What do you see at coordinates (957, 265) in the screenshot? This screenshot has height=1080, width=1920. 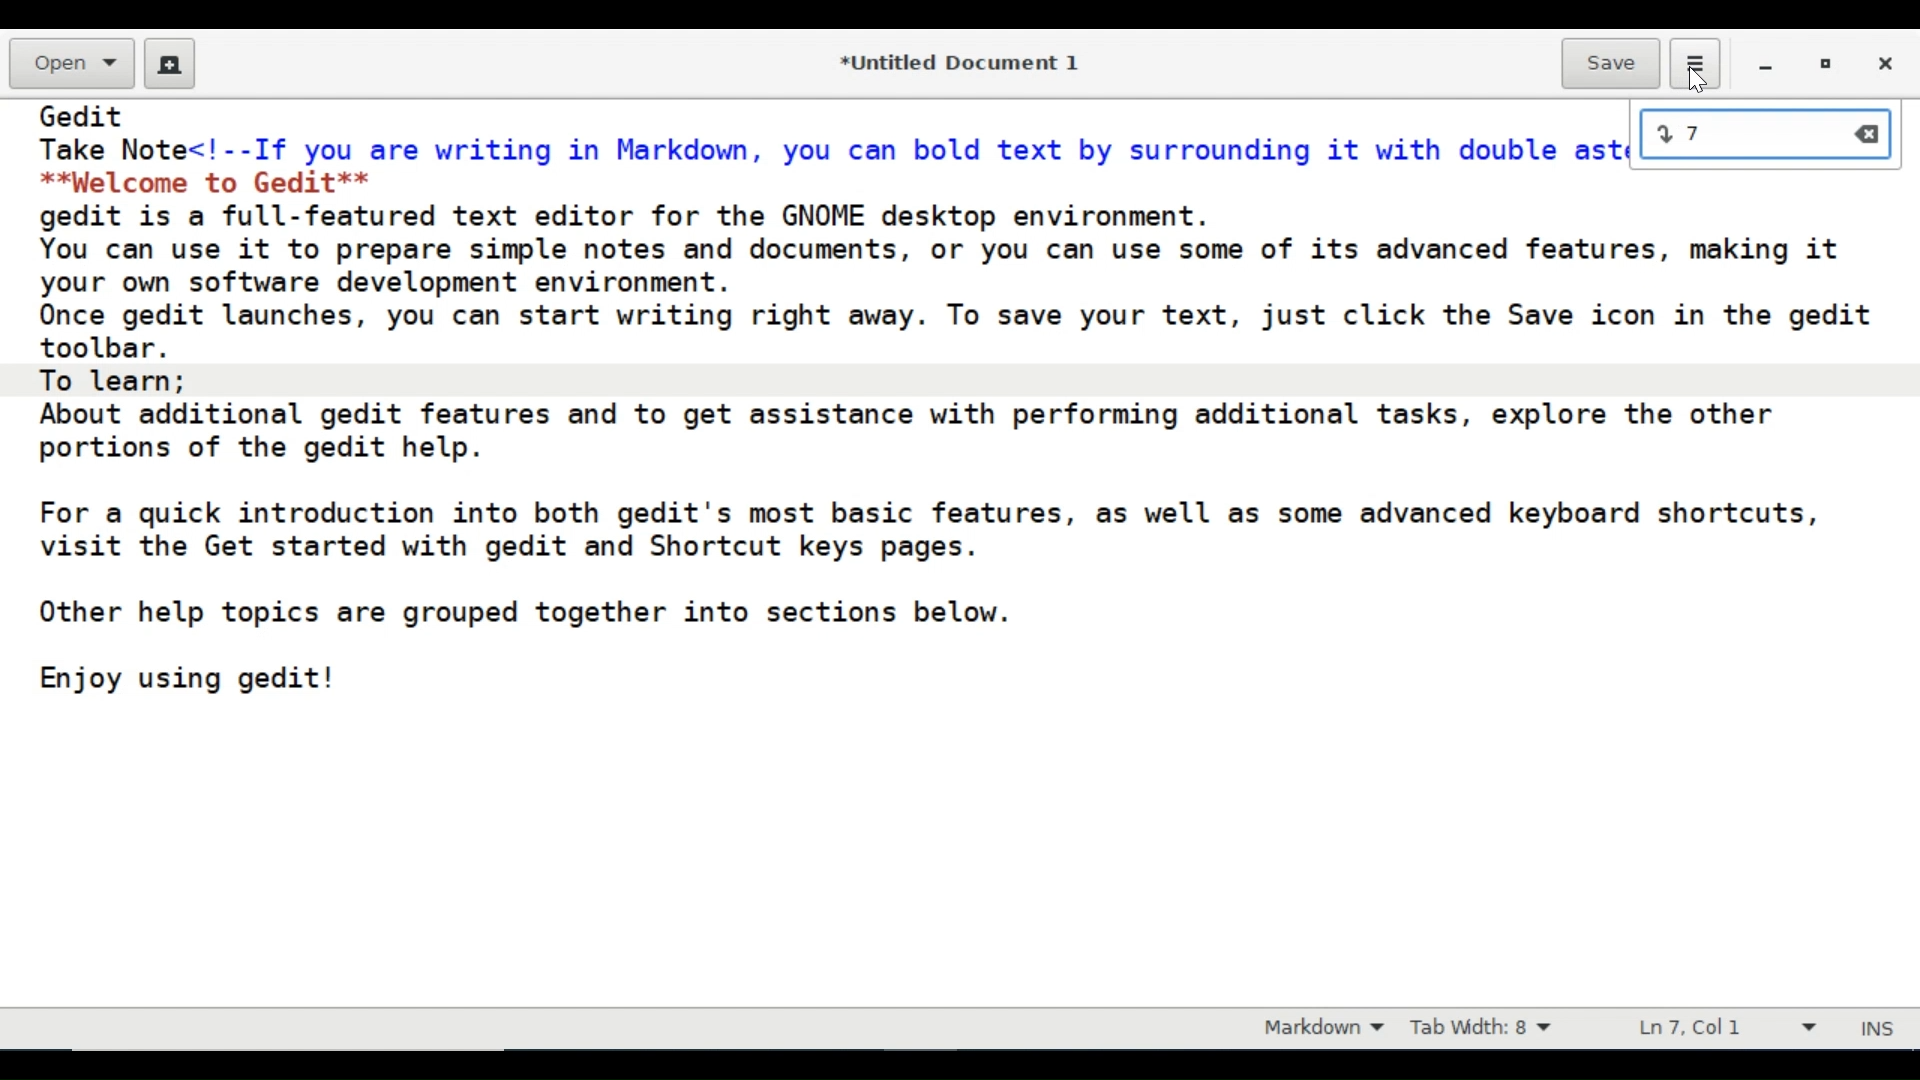 I see `You can use it to prepare simple notes and documents, or you can use some of its advanced features, making it
your own software development environment.` at bounding box center [957, 265].